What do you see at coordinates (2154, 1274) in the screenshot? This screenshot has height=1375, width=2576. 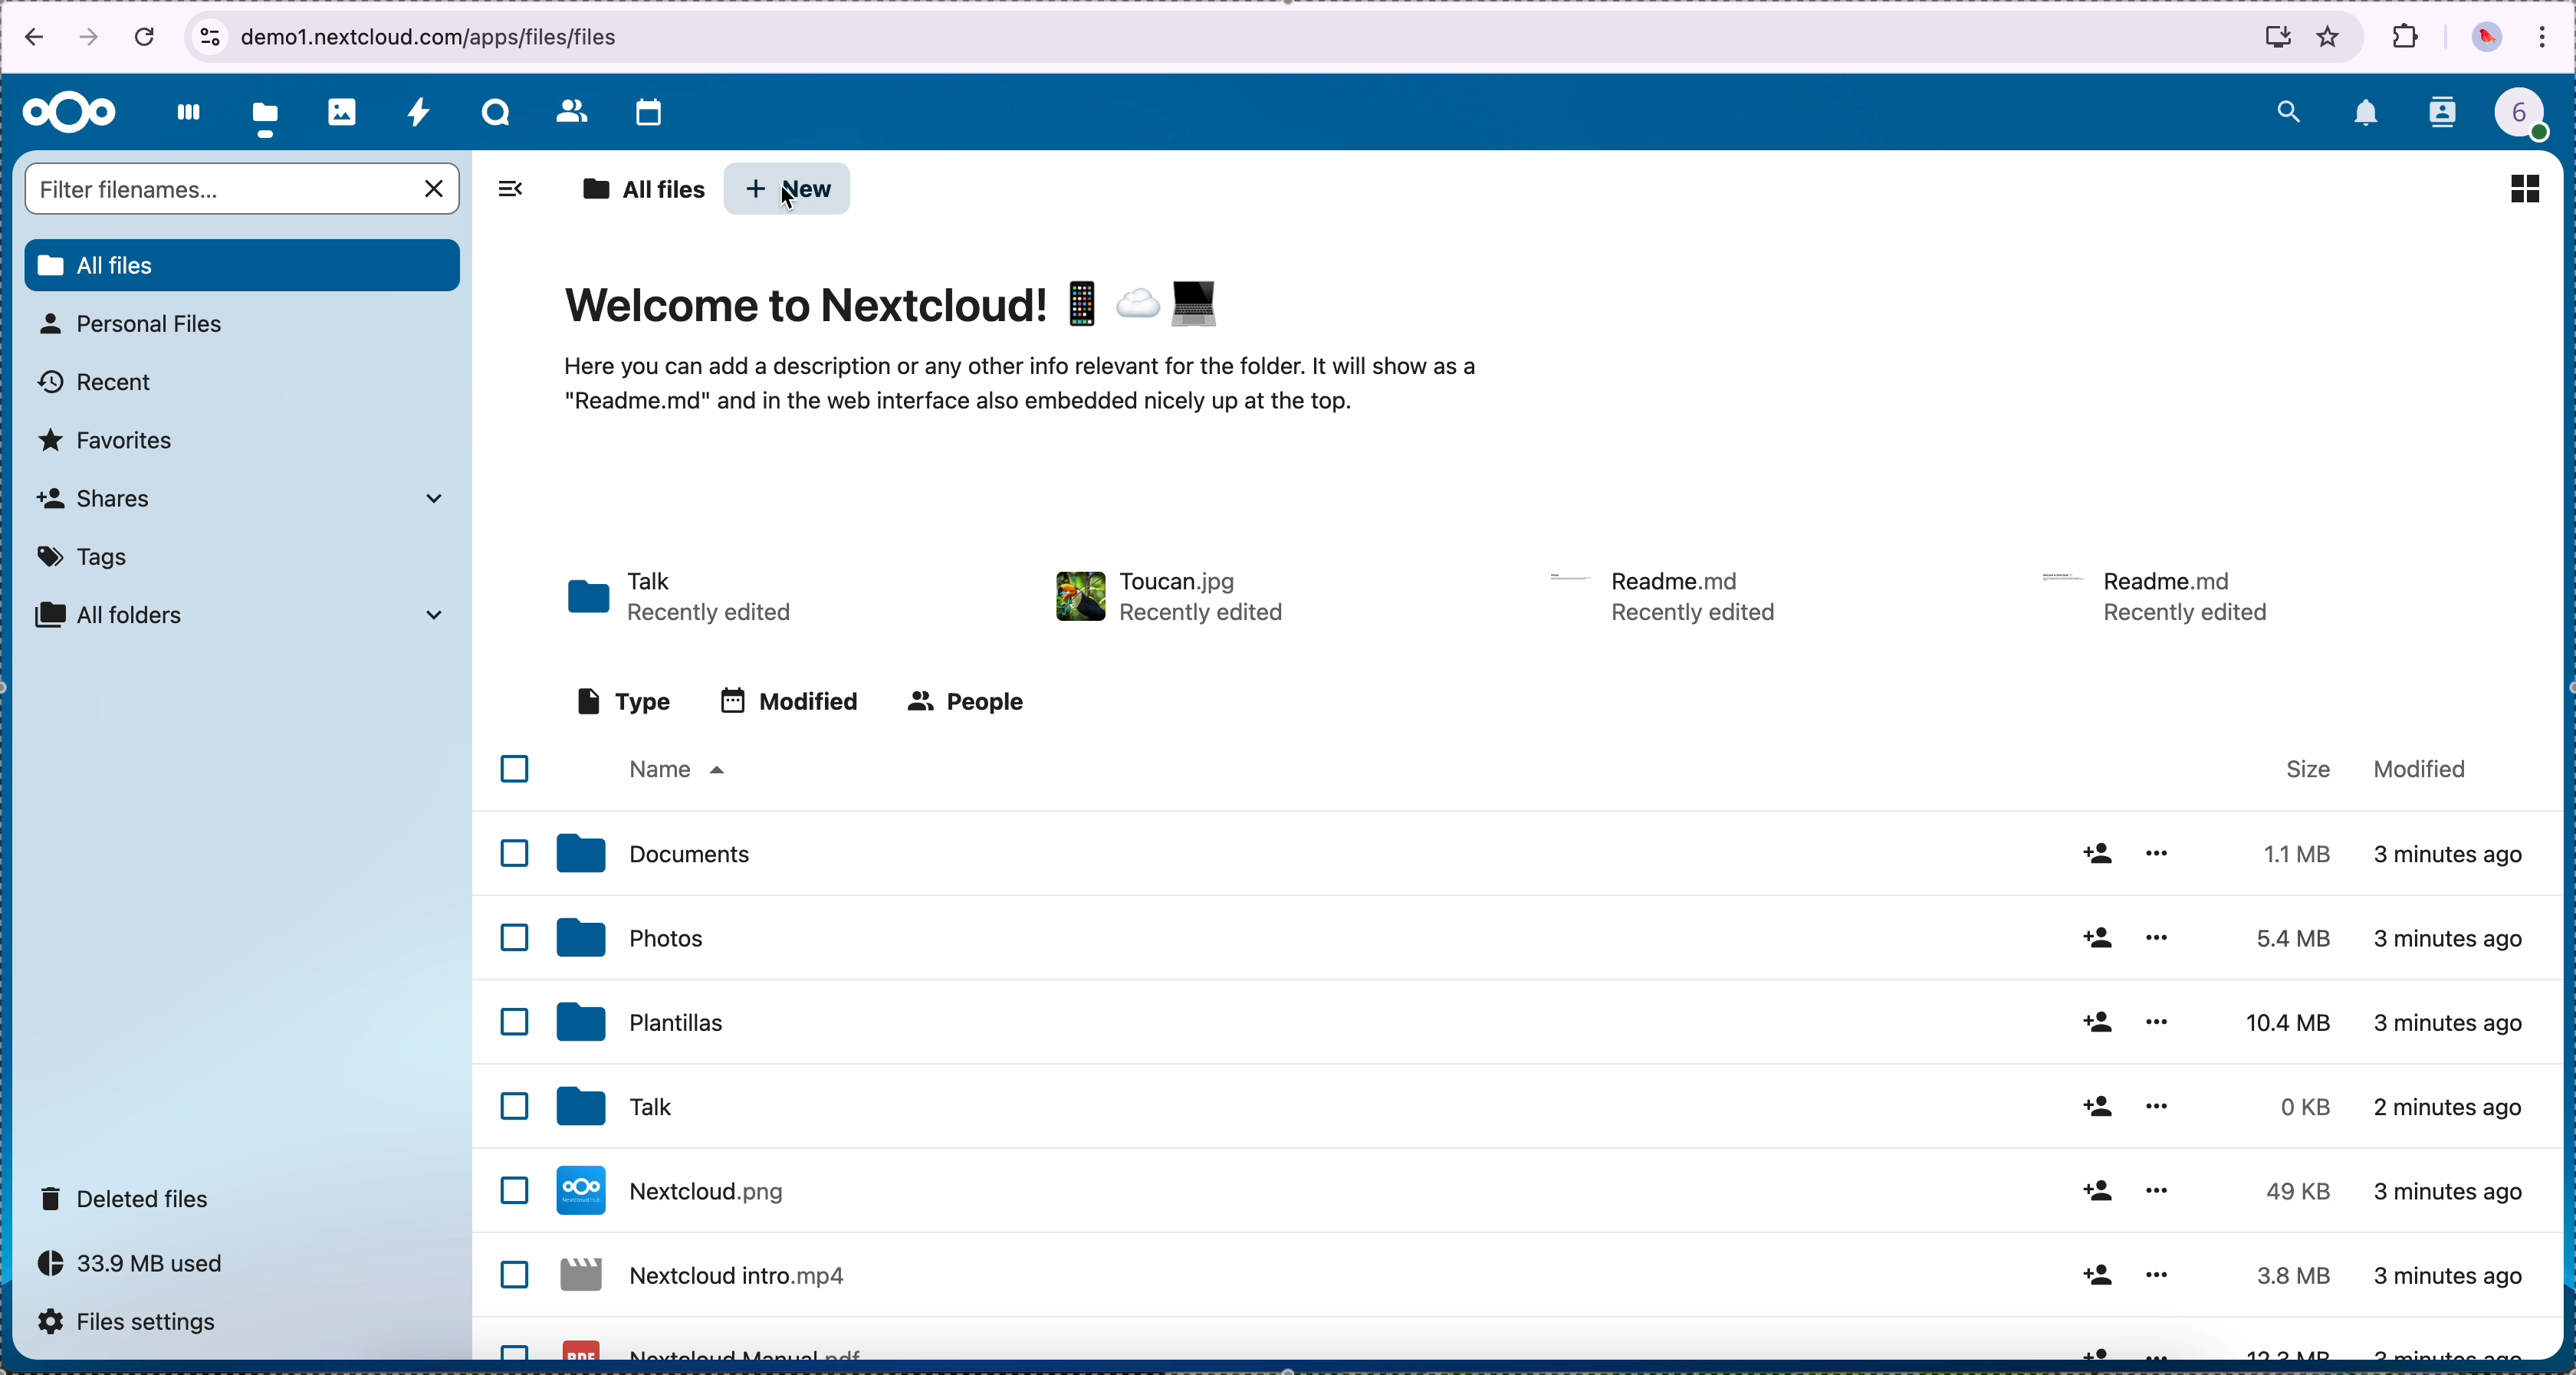 I see `more options` at bounding box center [2154, 1274].